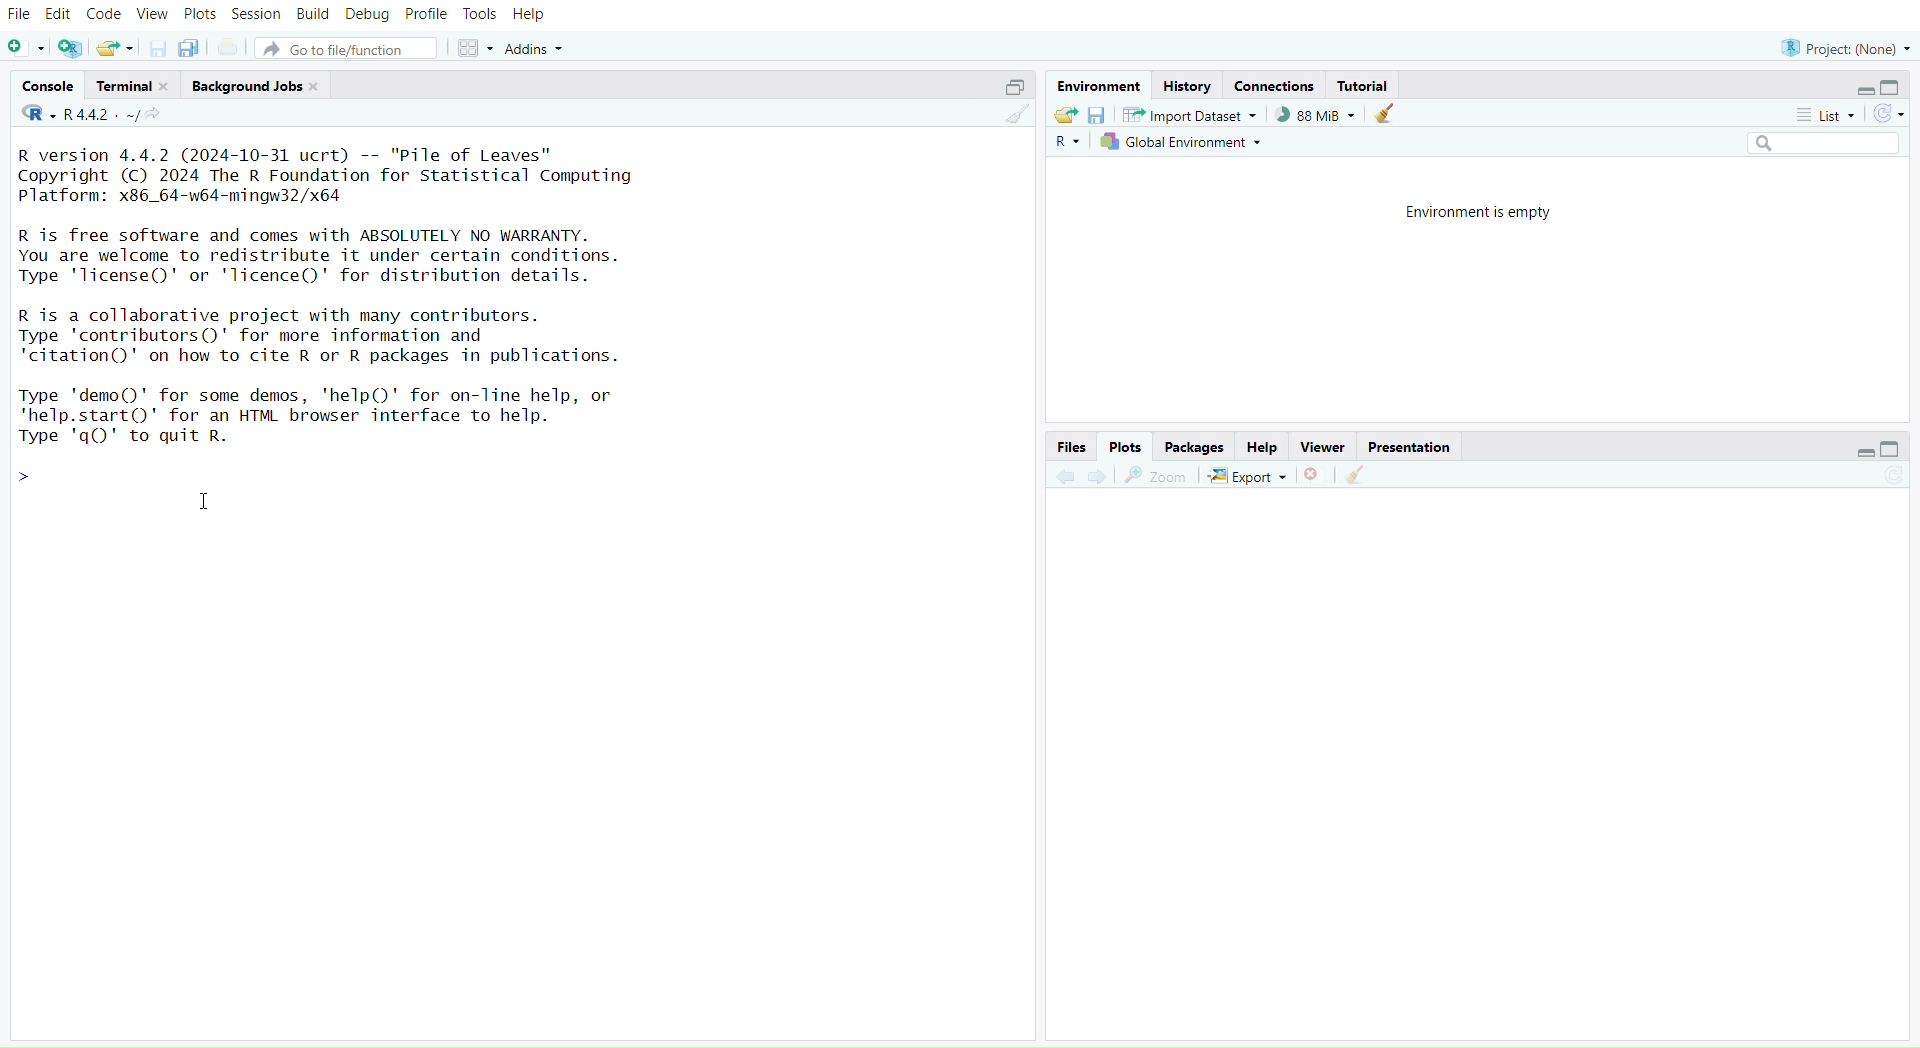 This screenshot has width=1920, height=1048. What do you see at coordinates (1361, 476) in the screenshot?
I see `clear all plot` at bounding box center [1361, 476].